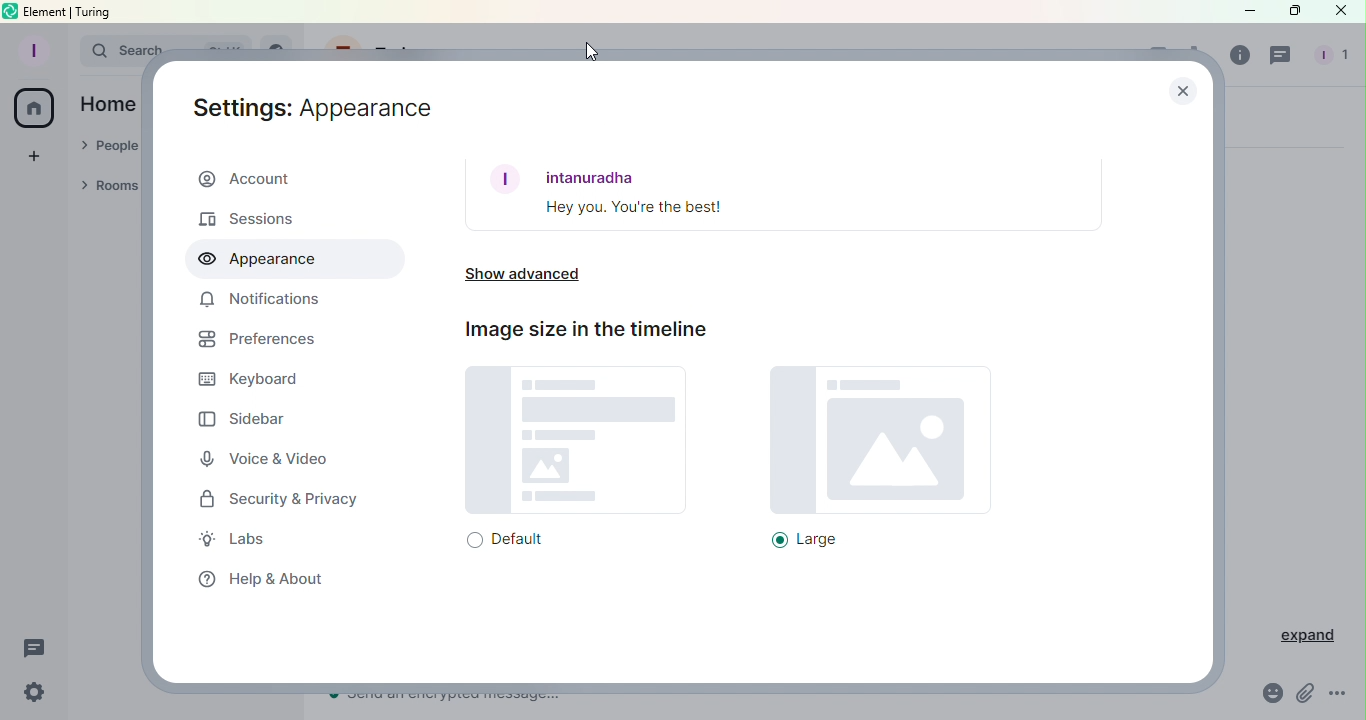  Describe the element at coordinates (292, 181) in the screenshot. I see `Account` at that location.